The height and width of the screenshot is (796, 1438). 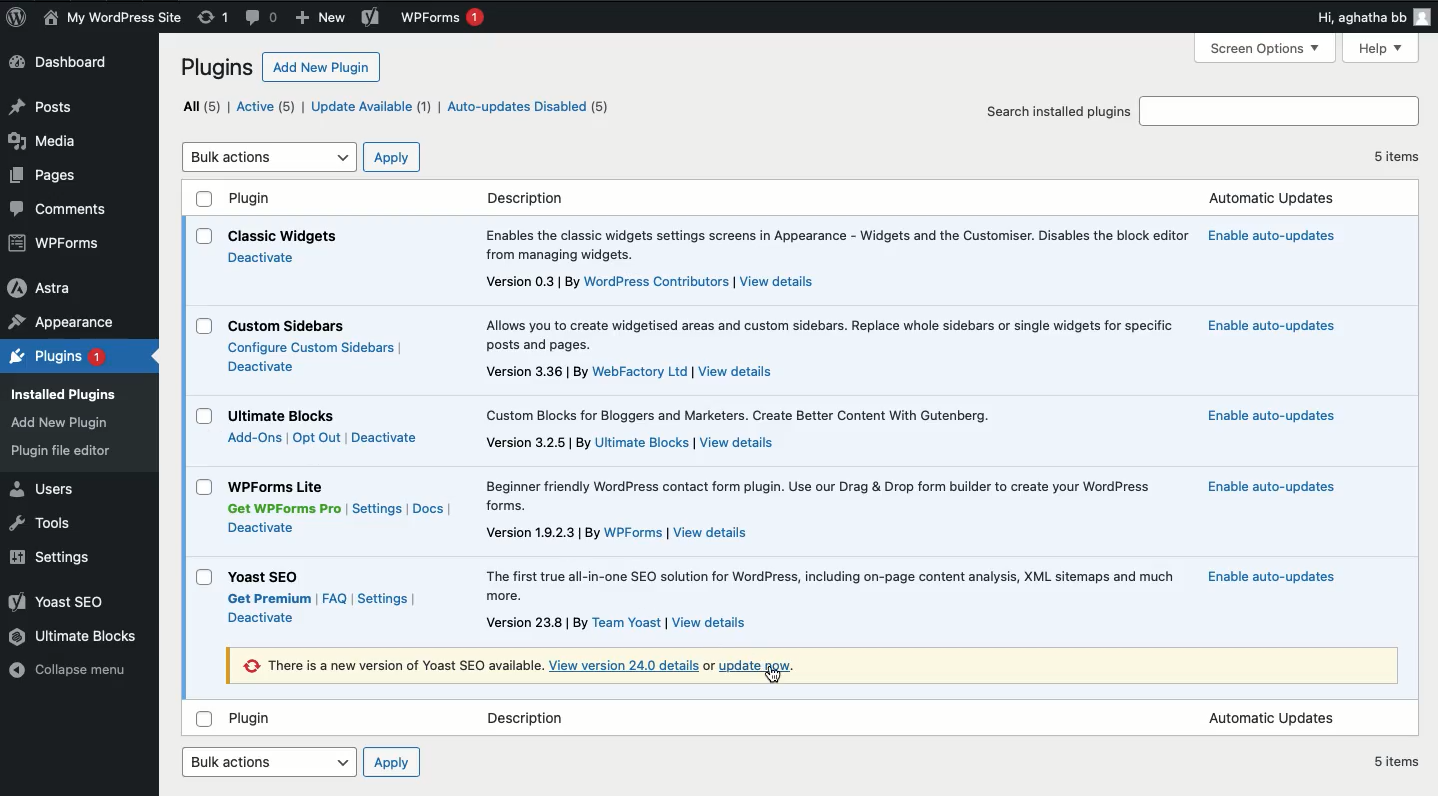 What do you see at coordinates (1271, 719) in the screenshot?
I see `Automatic updates` at bounding box center [1271, 719].